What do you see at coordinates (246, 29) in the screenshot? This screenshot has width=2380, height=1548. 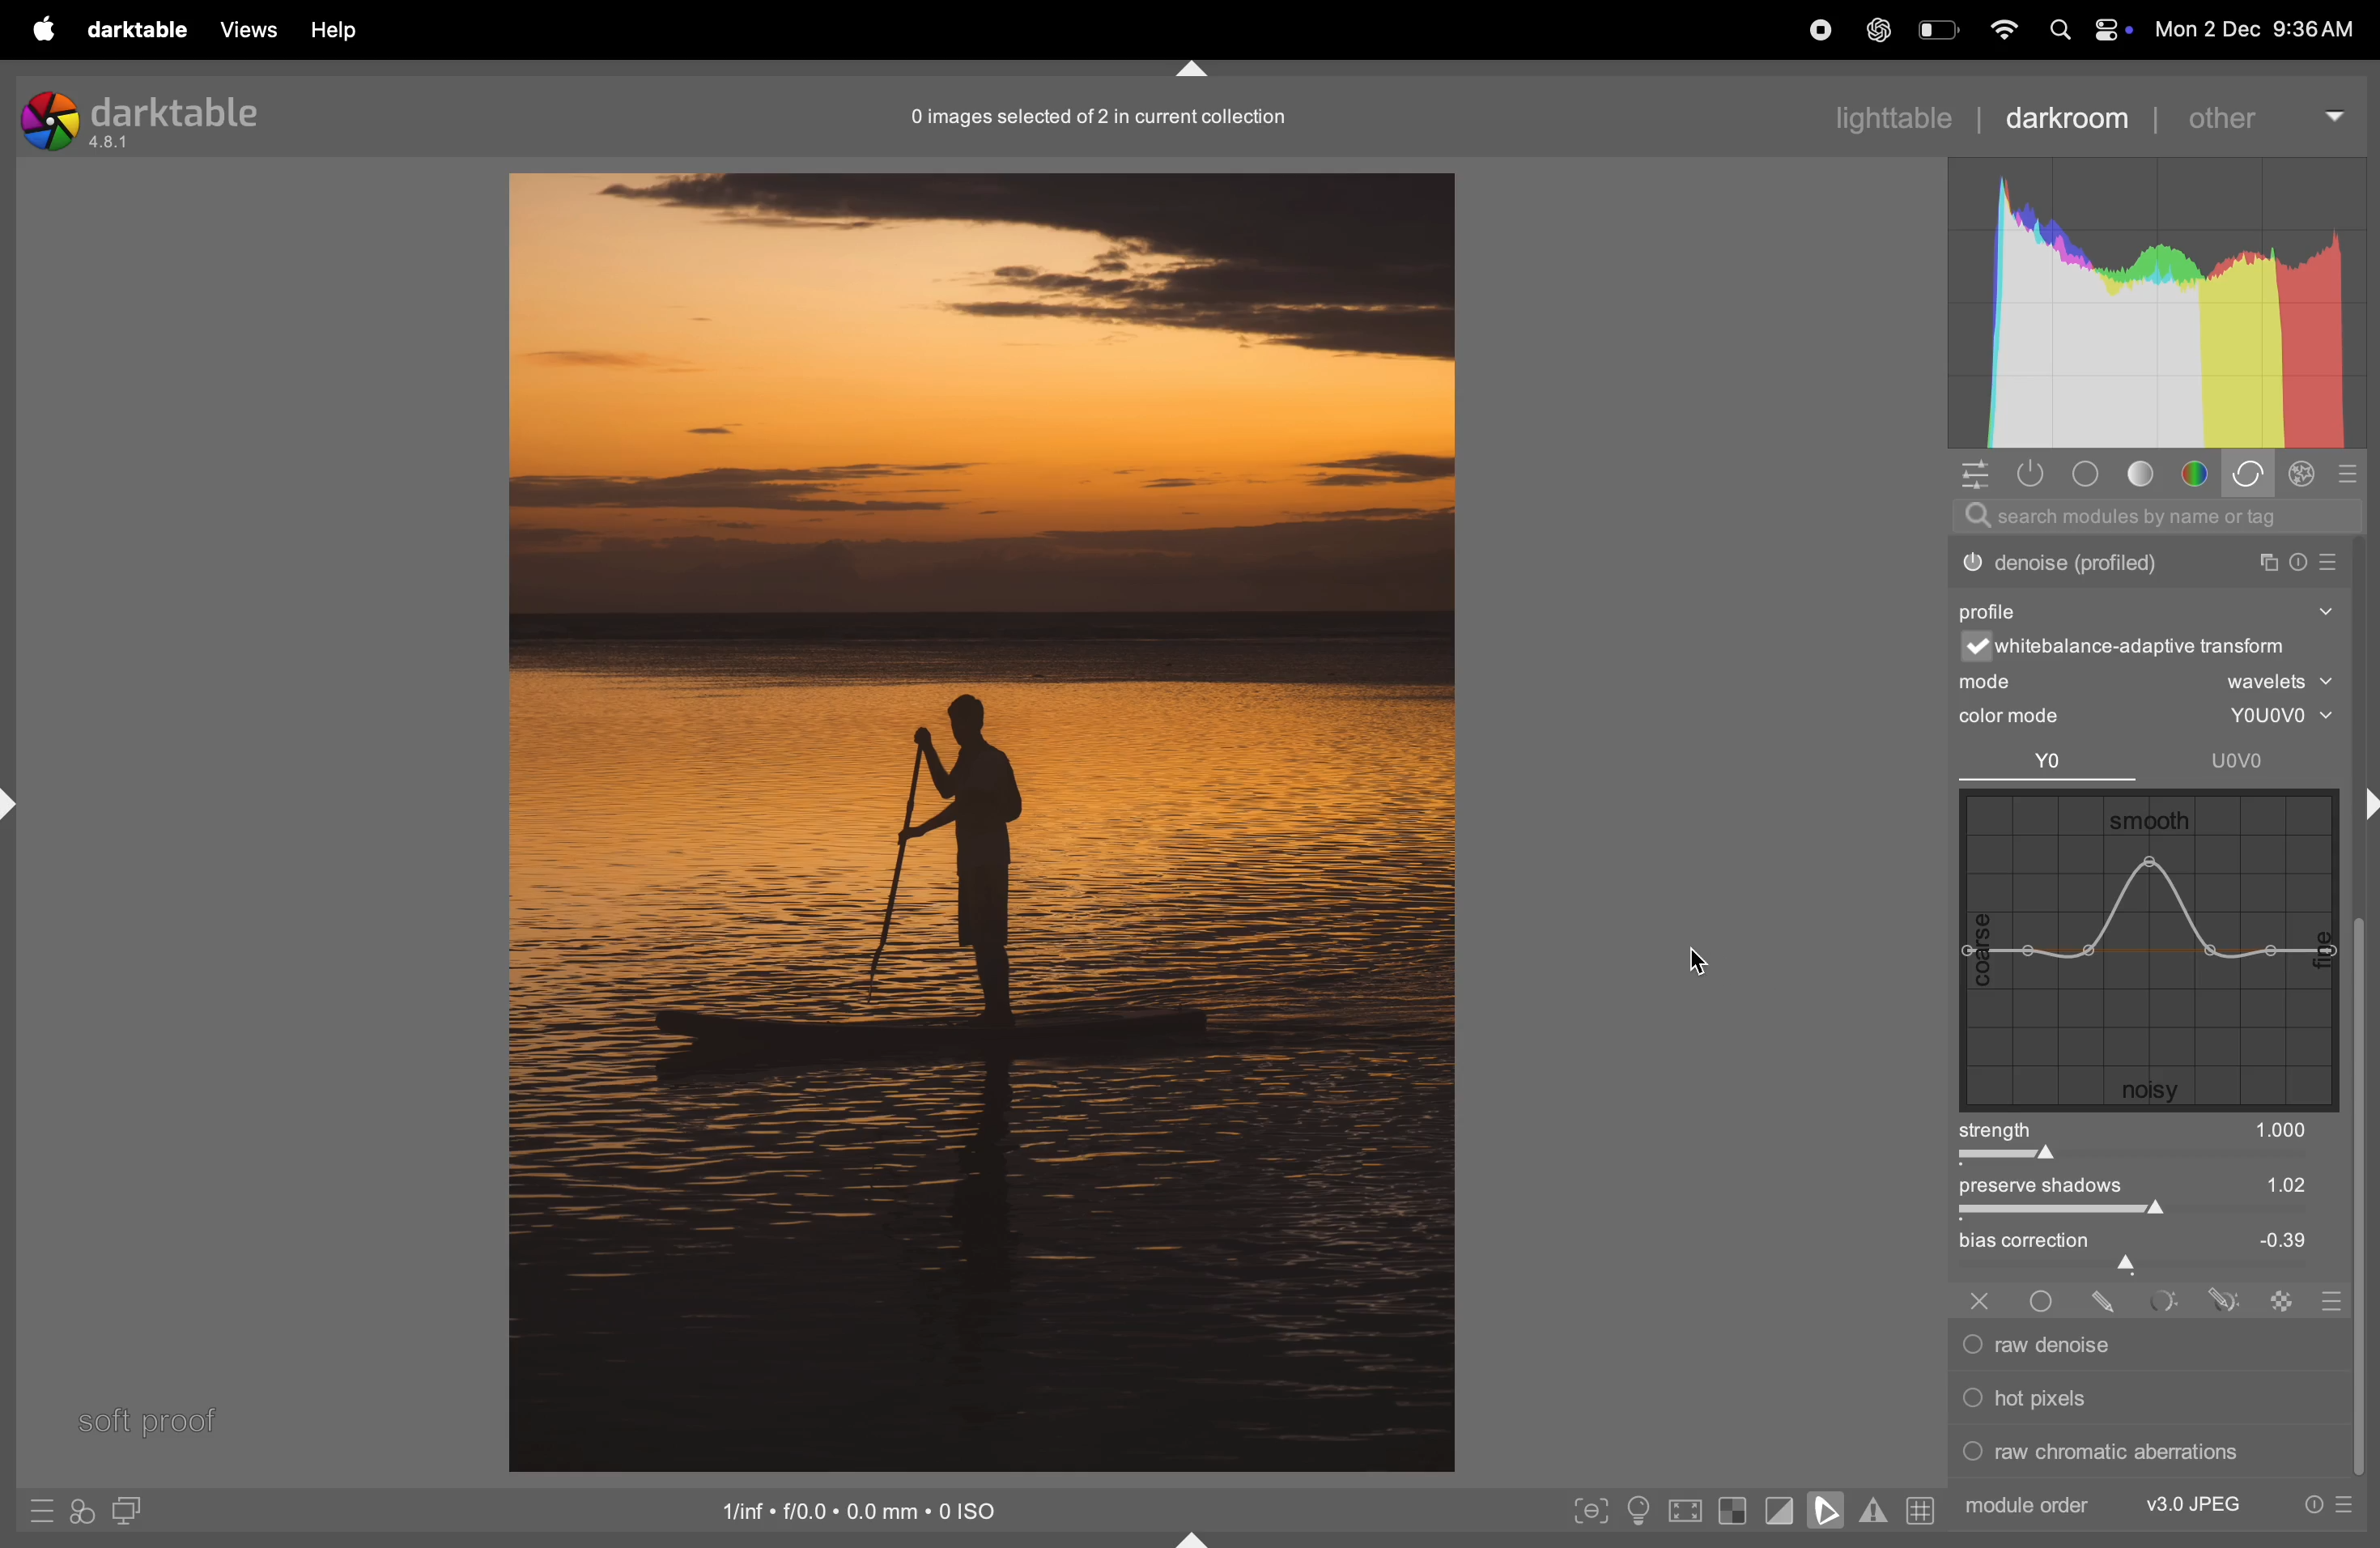 I see `views` at bounding box center [246, 29].